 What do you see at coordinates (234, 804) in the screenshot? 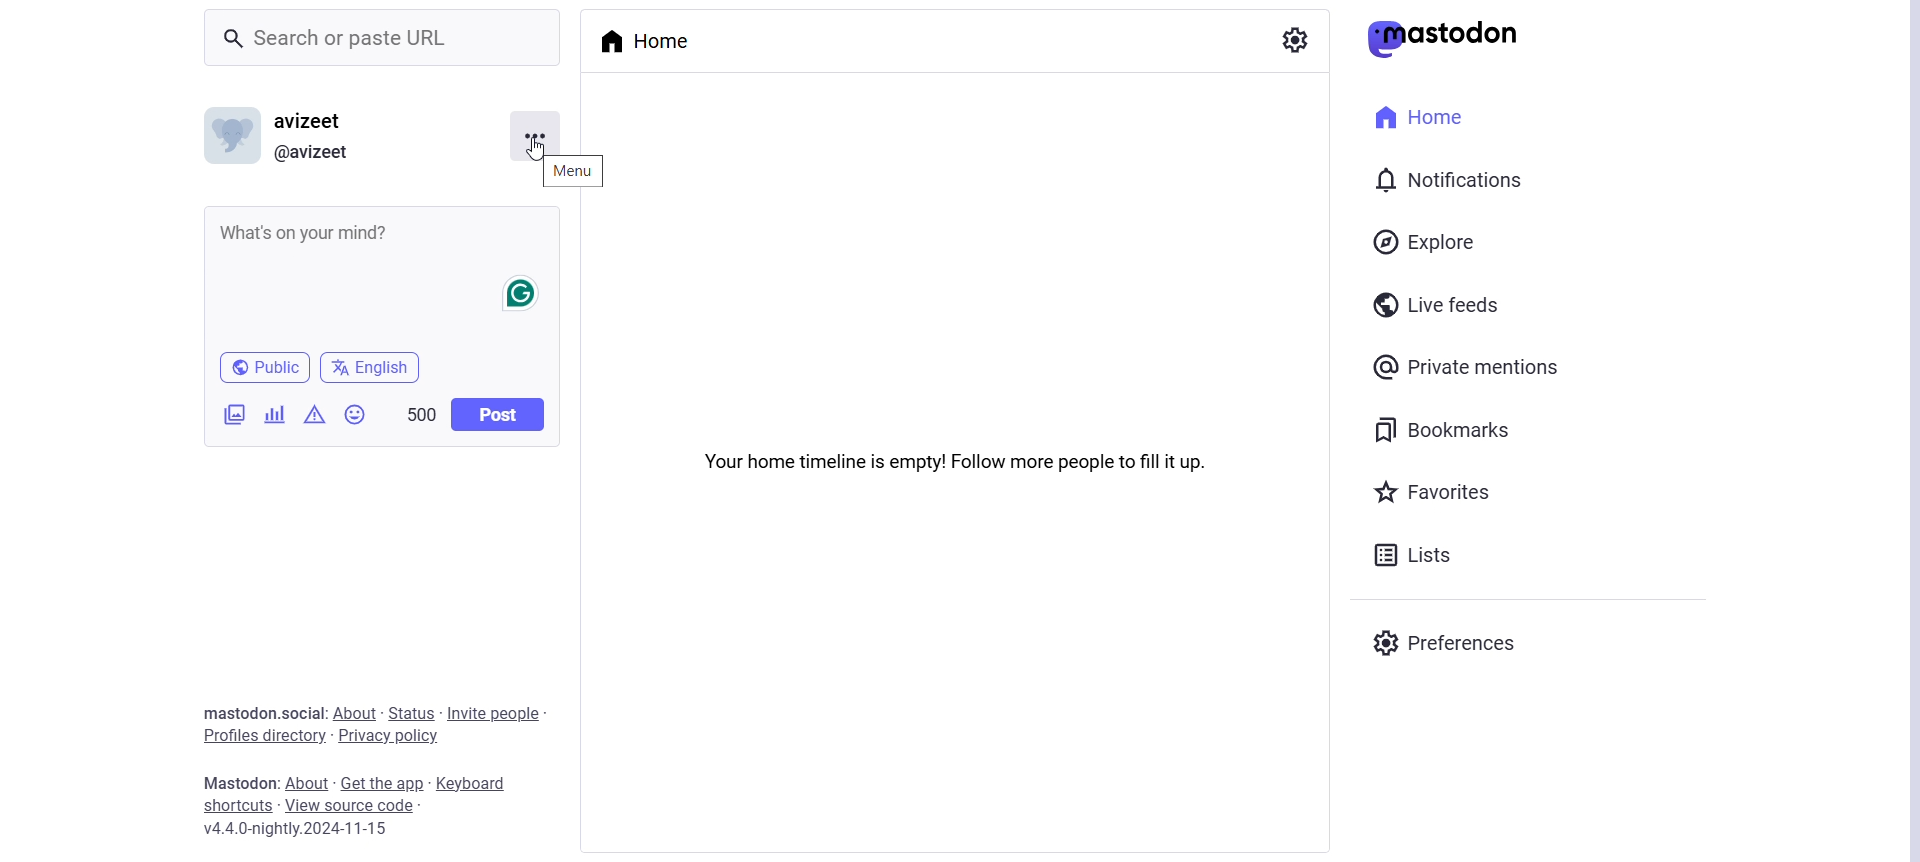
I see `Shortcuts` at bounding box center [234, 804].